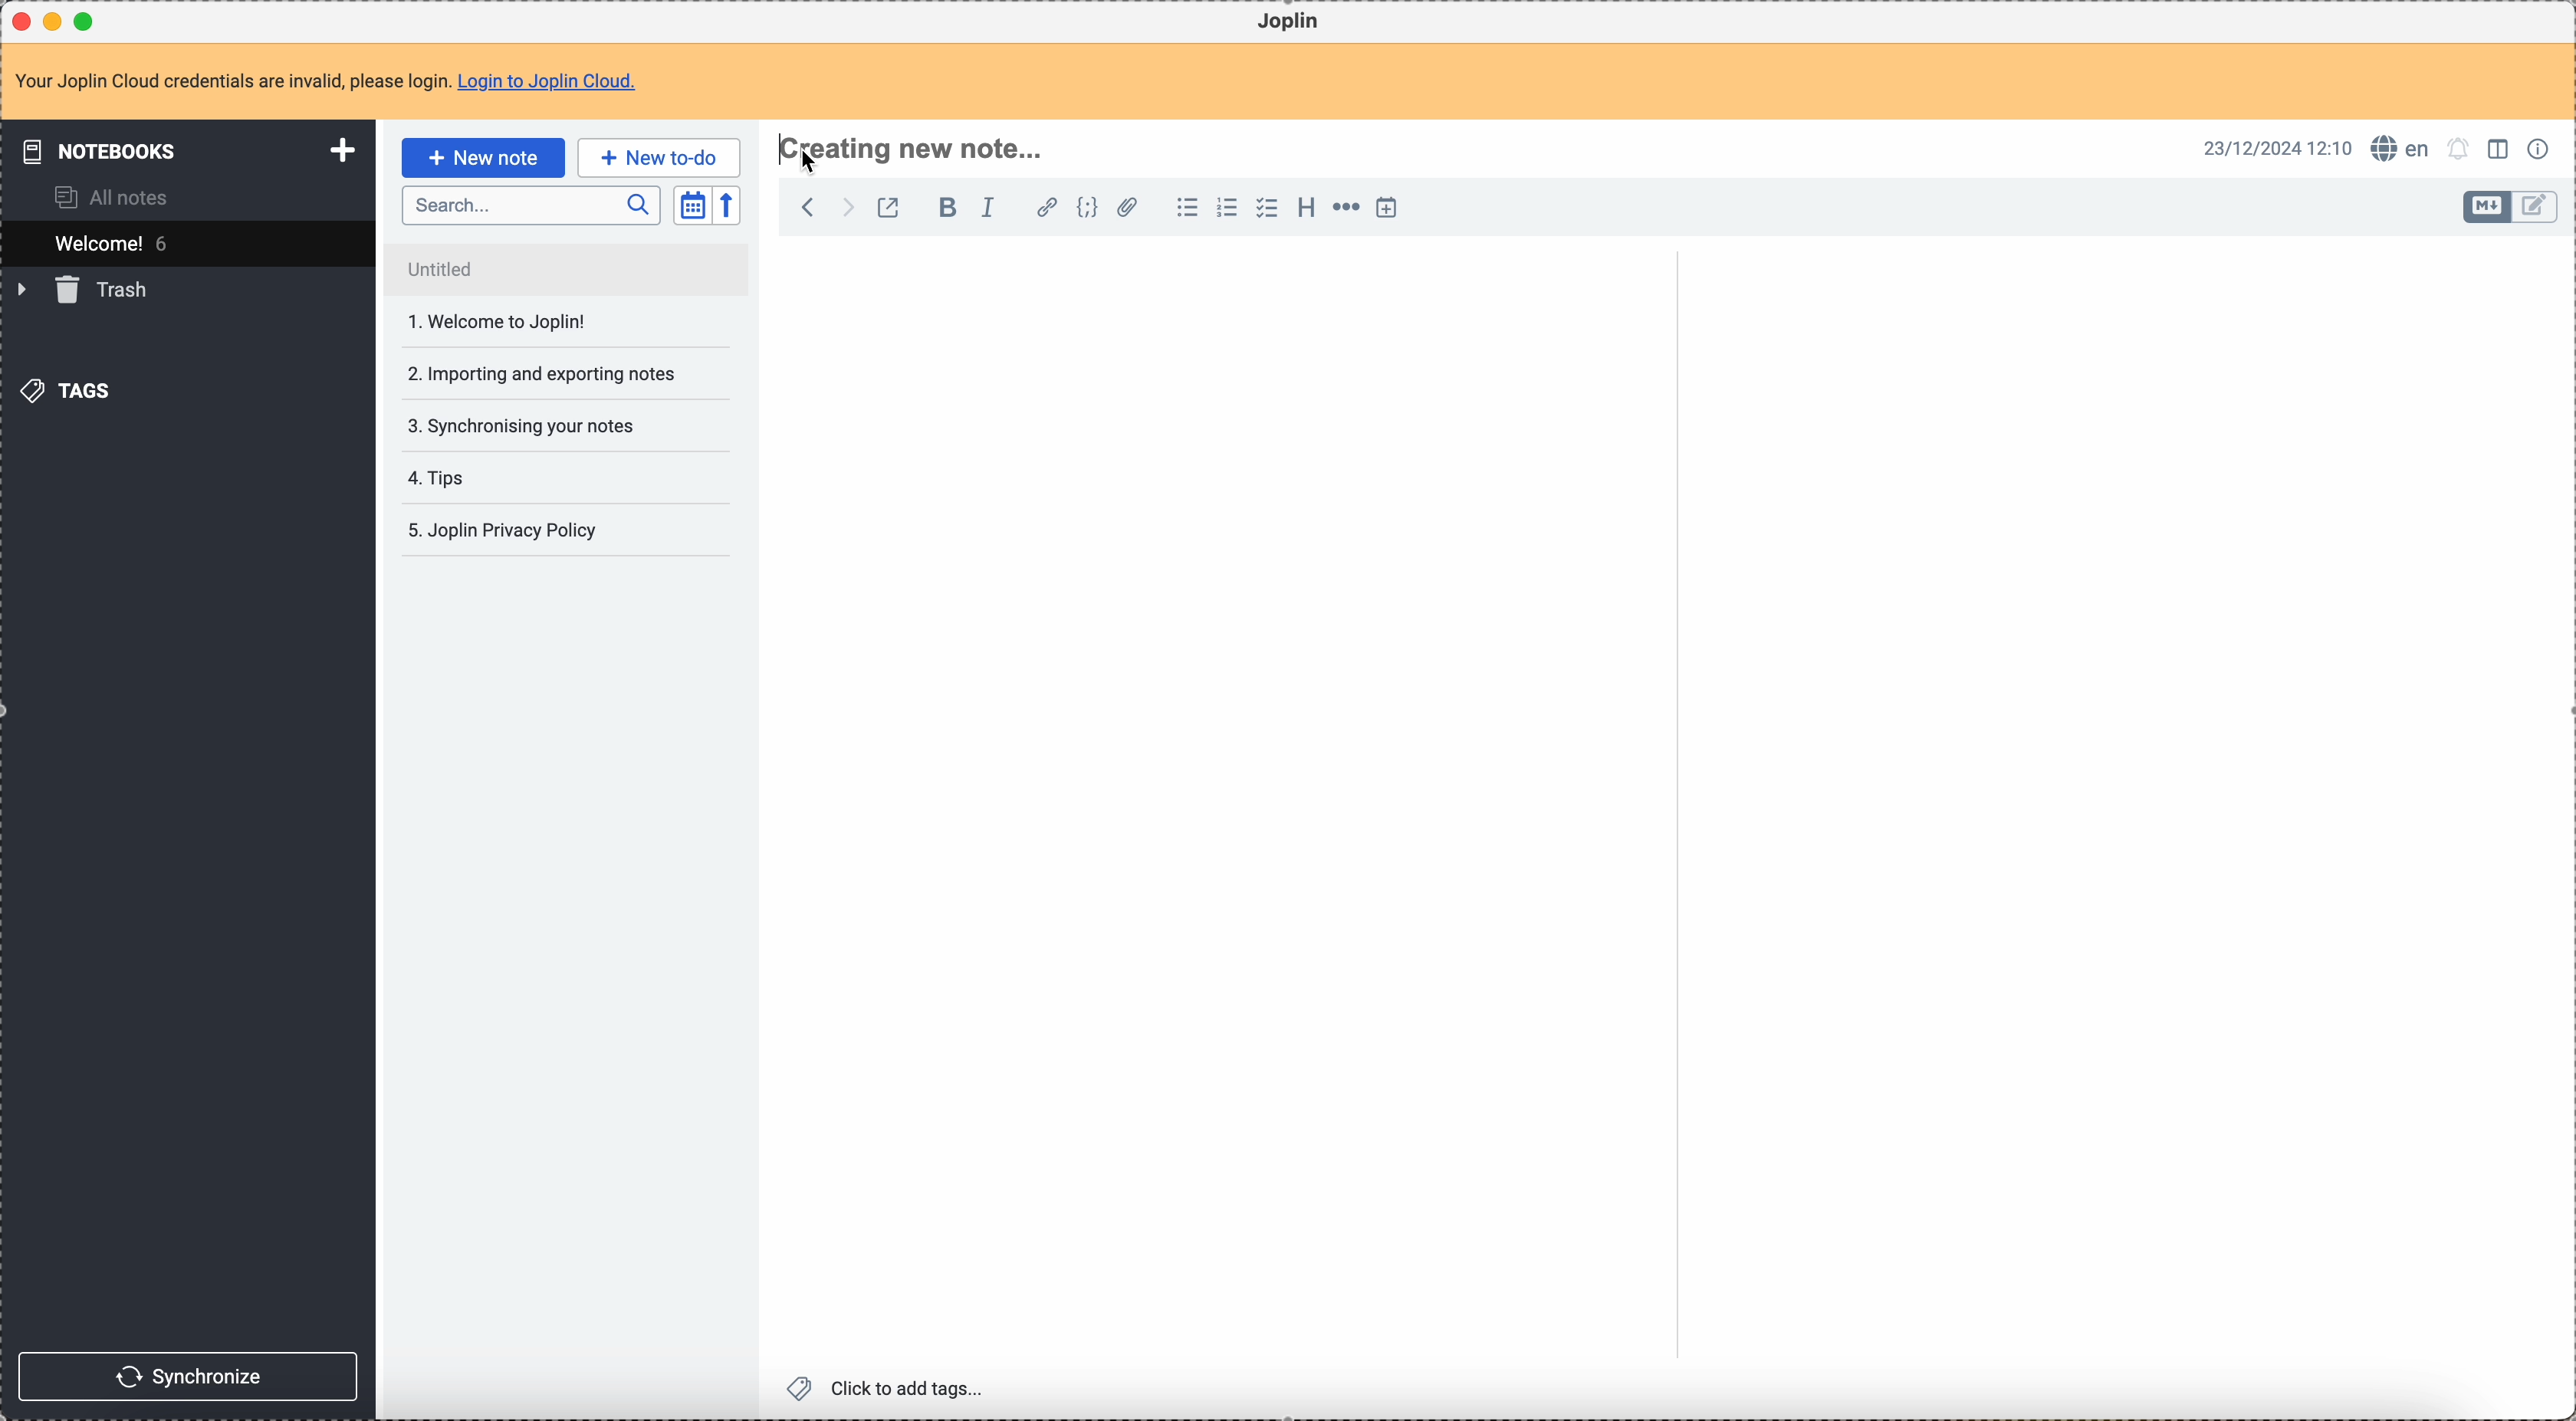 The height and width of the screenshot is (1421, 2576). Describe the element at coordinates (2488, 207) in the screenshot. I see `toggle edit layout` at that location.